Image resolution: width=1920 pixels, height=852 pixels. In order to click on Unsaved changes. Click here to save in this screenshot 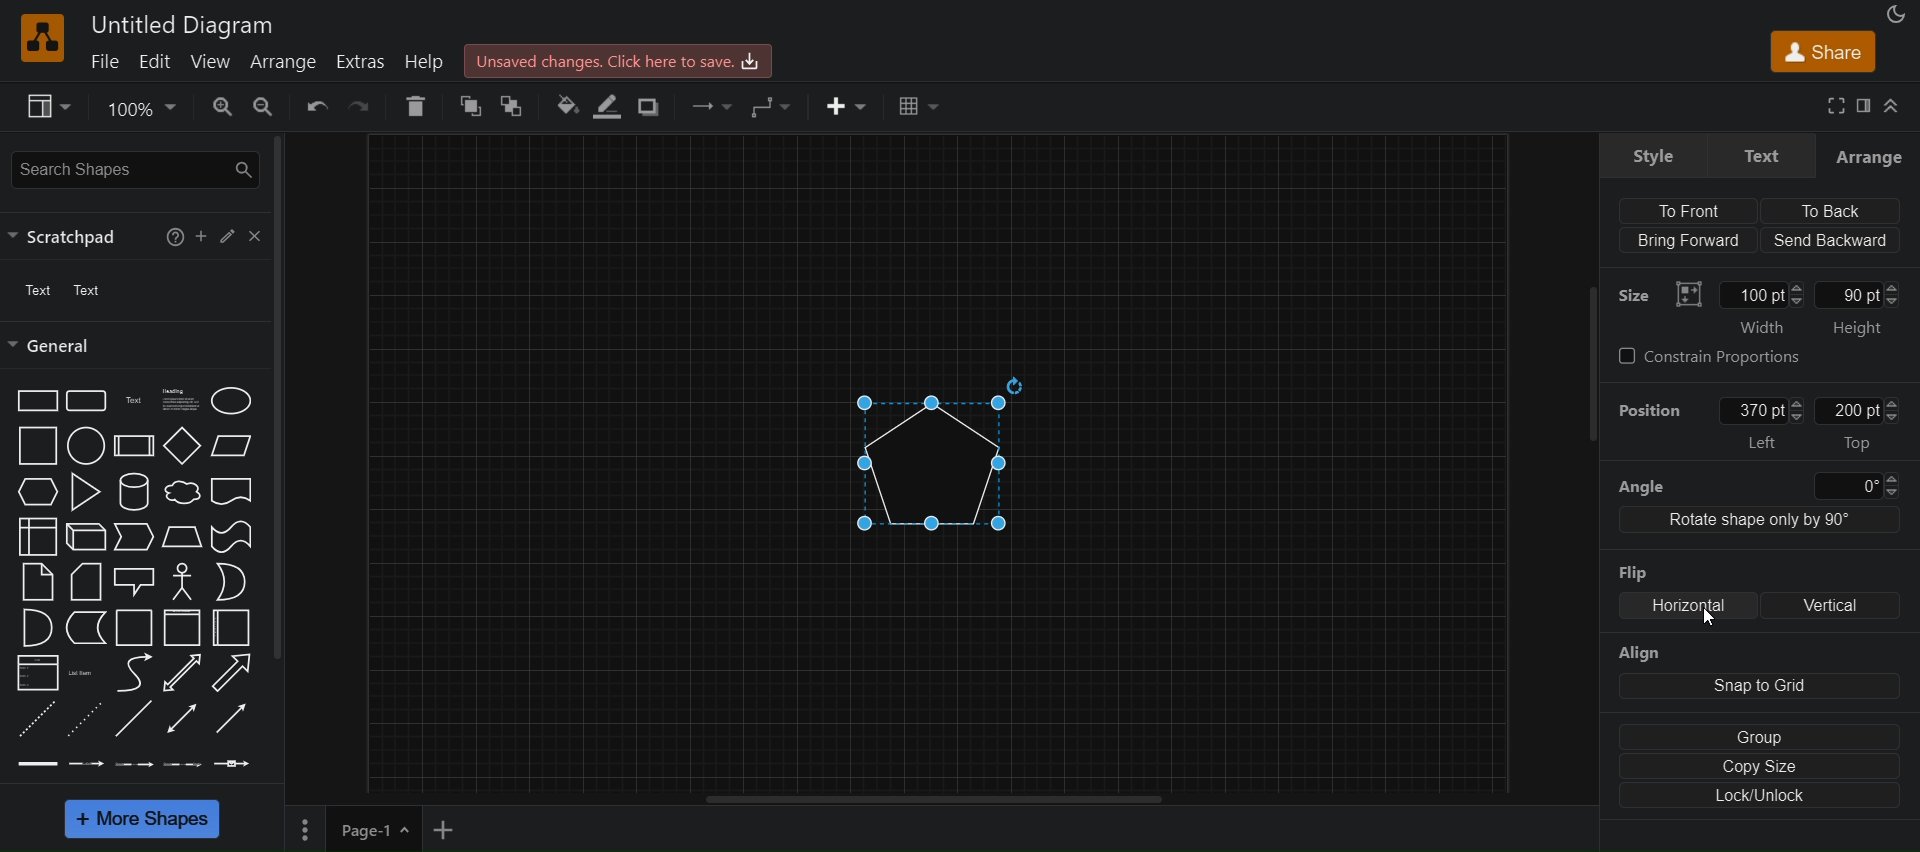, I will do `click(618, 61)`.